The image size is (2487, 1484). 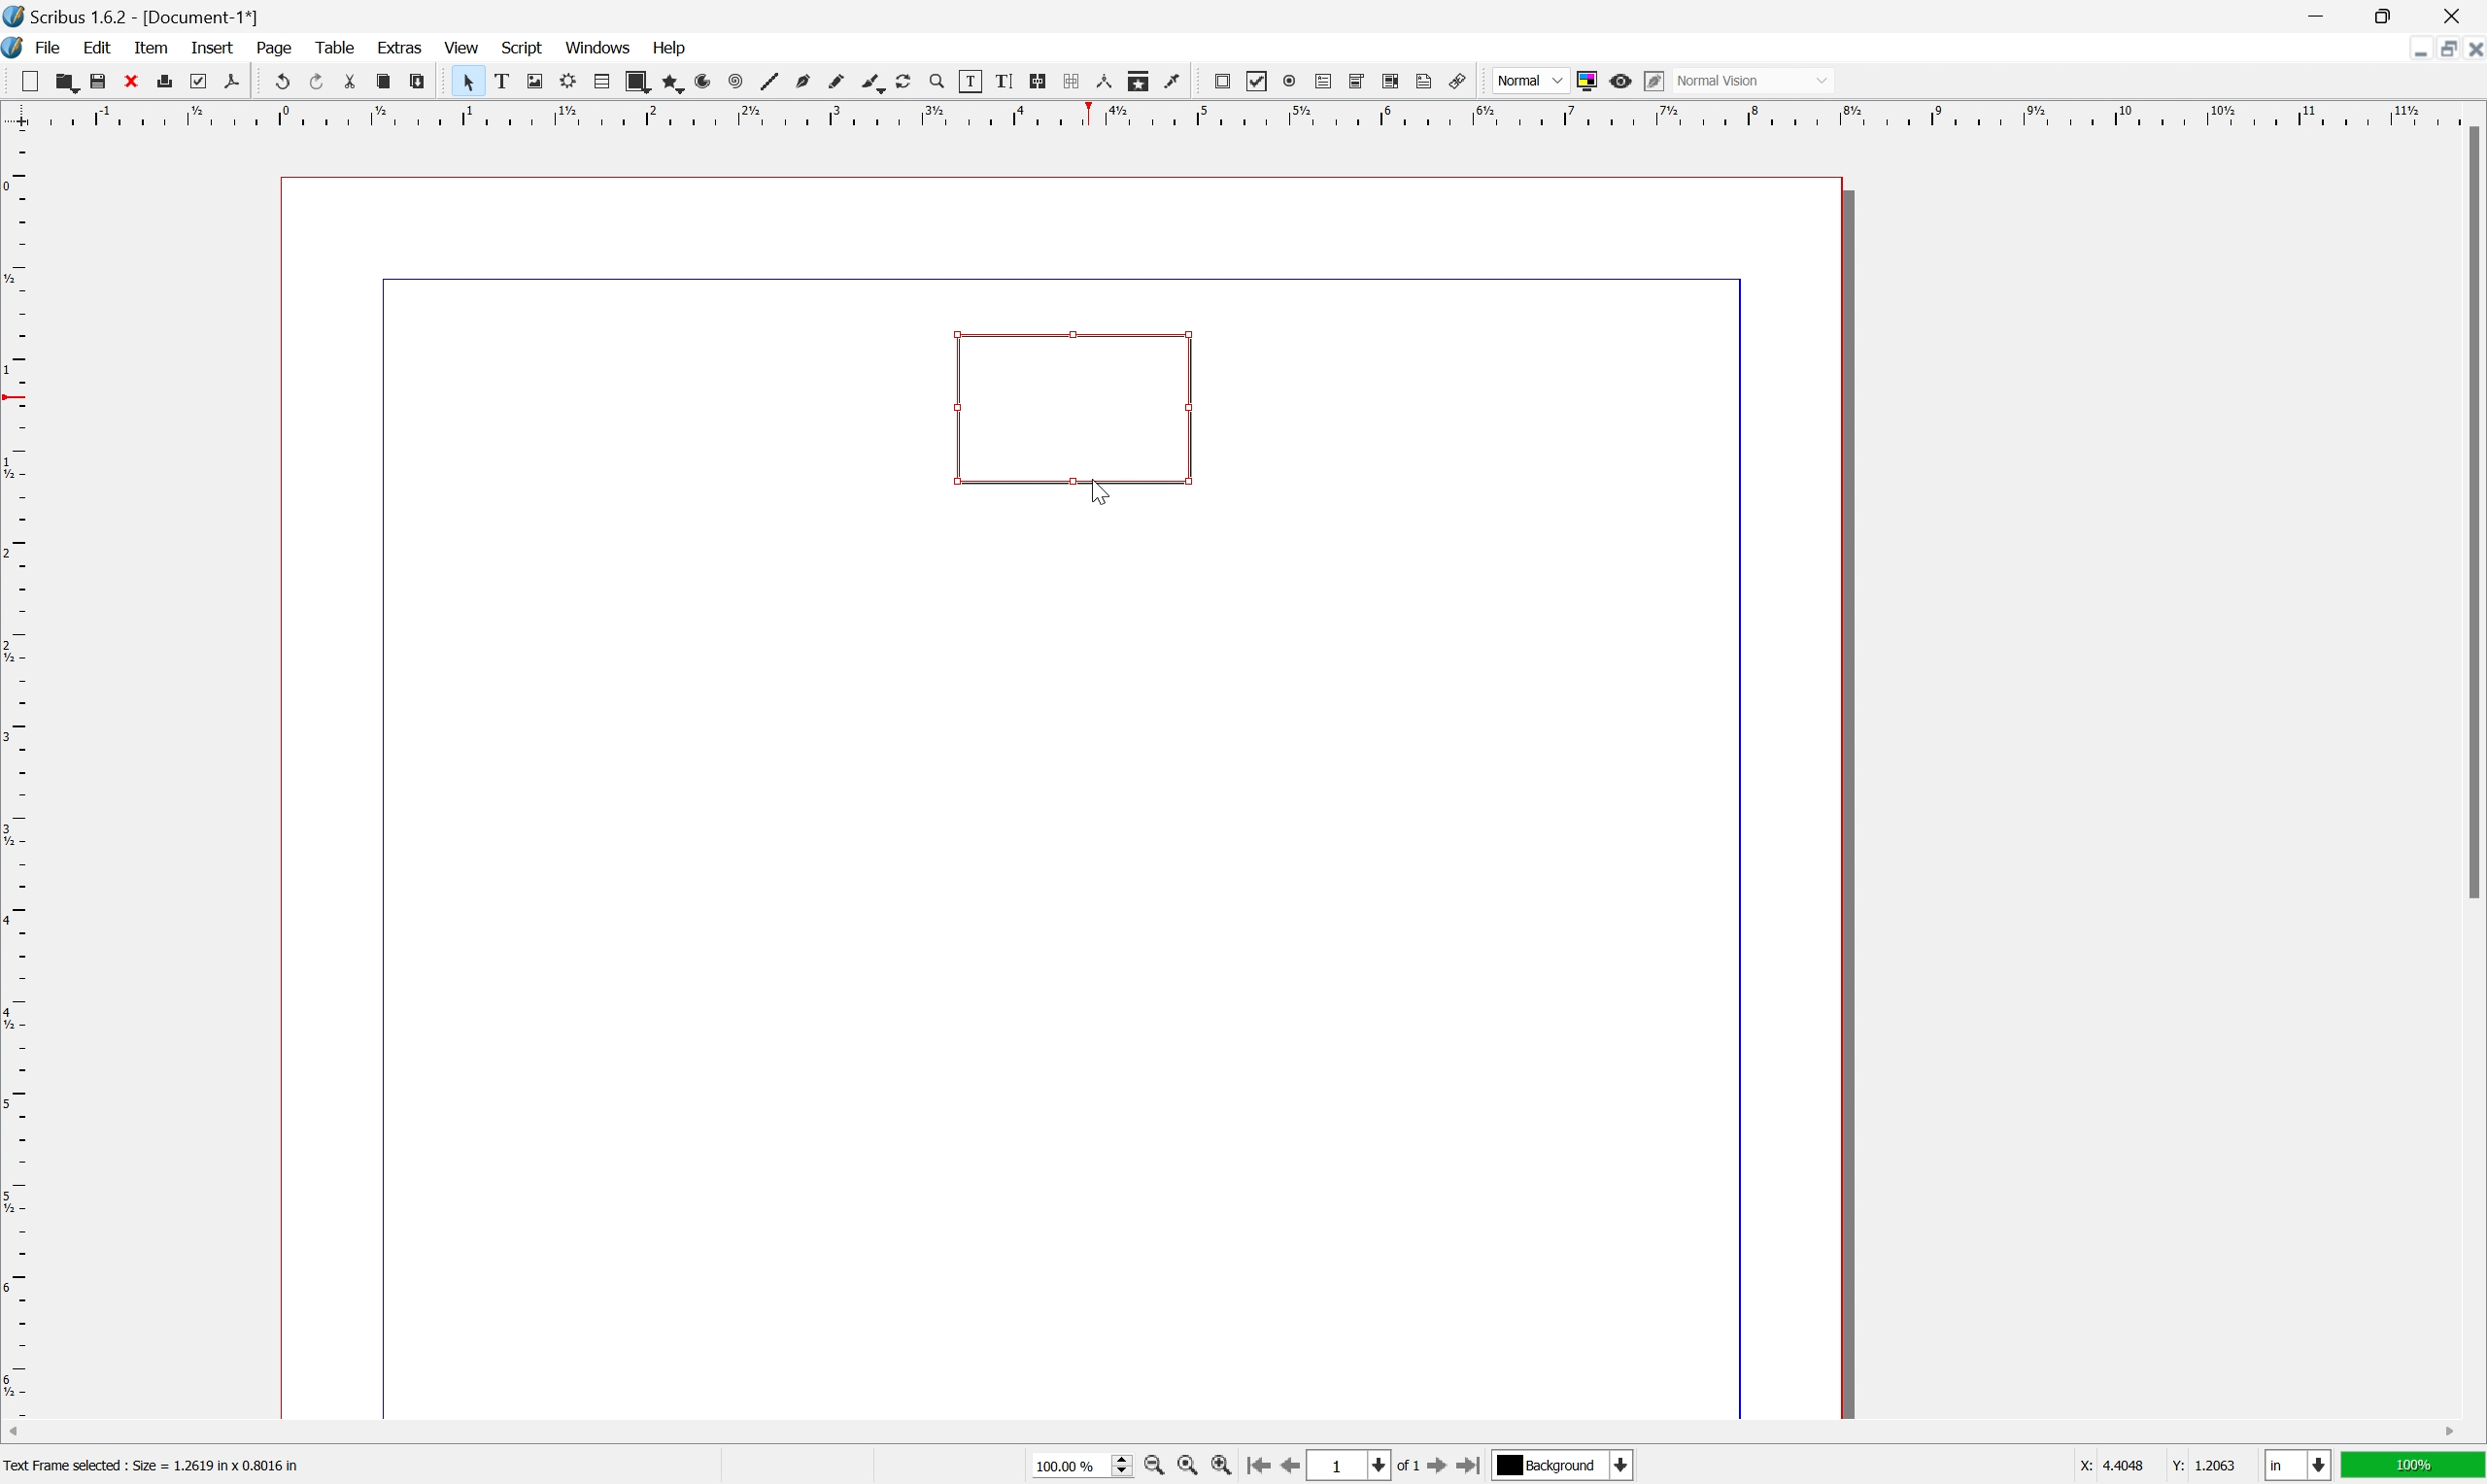 I want to click on save, so click(x=95, y=81).